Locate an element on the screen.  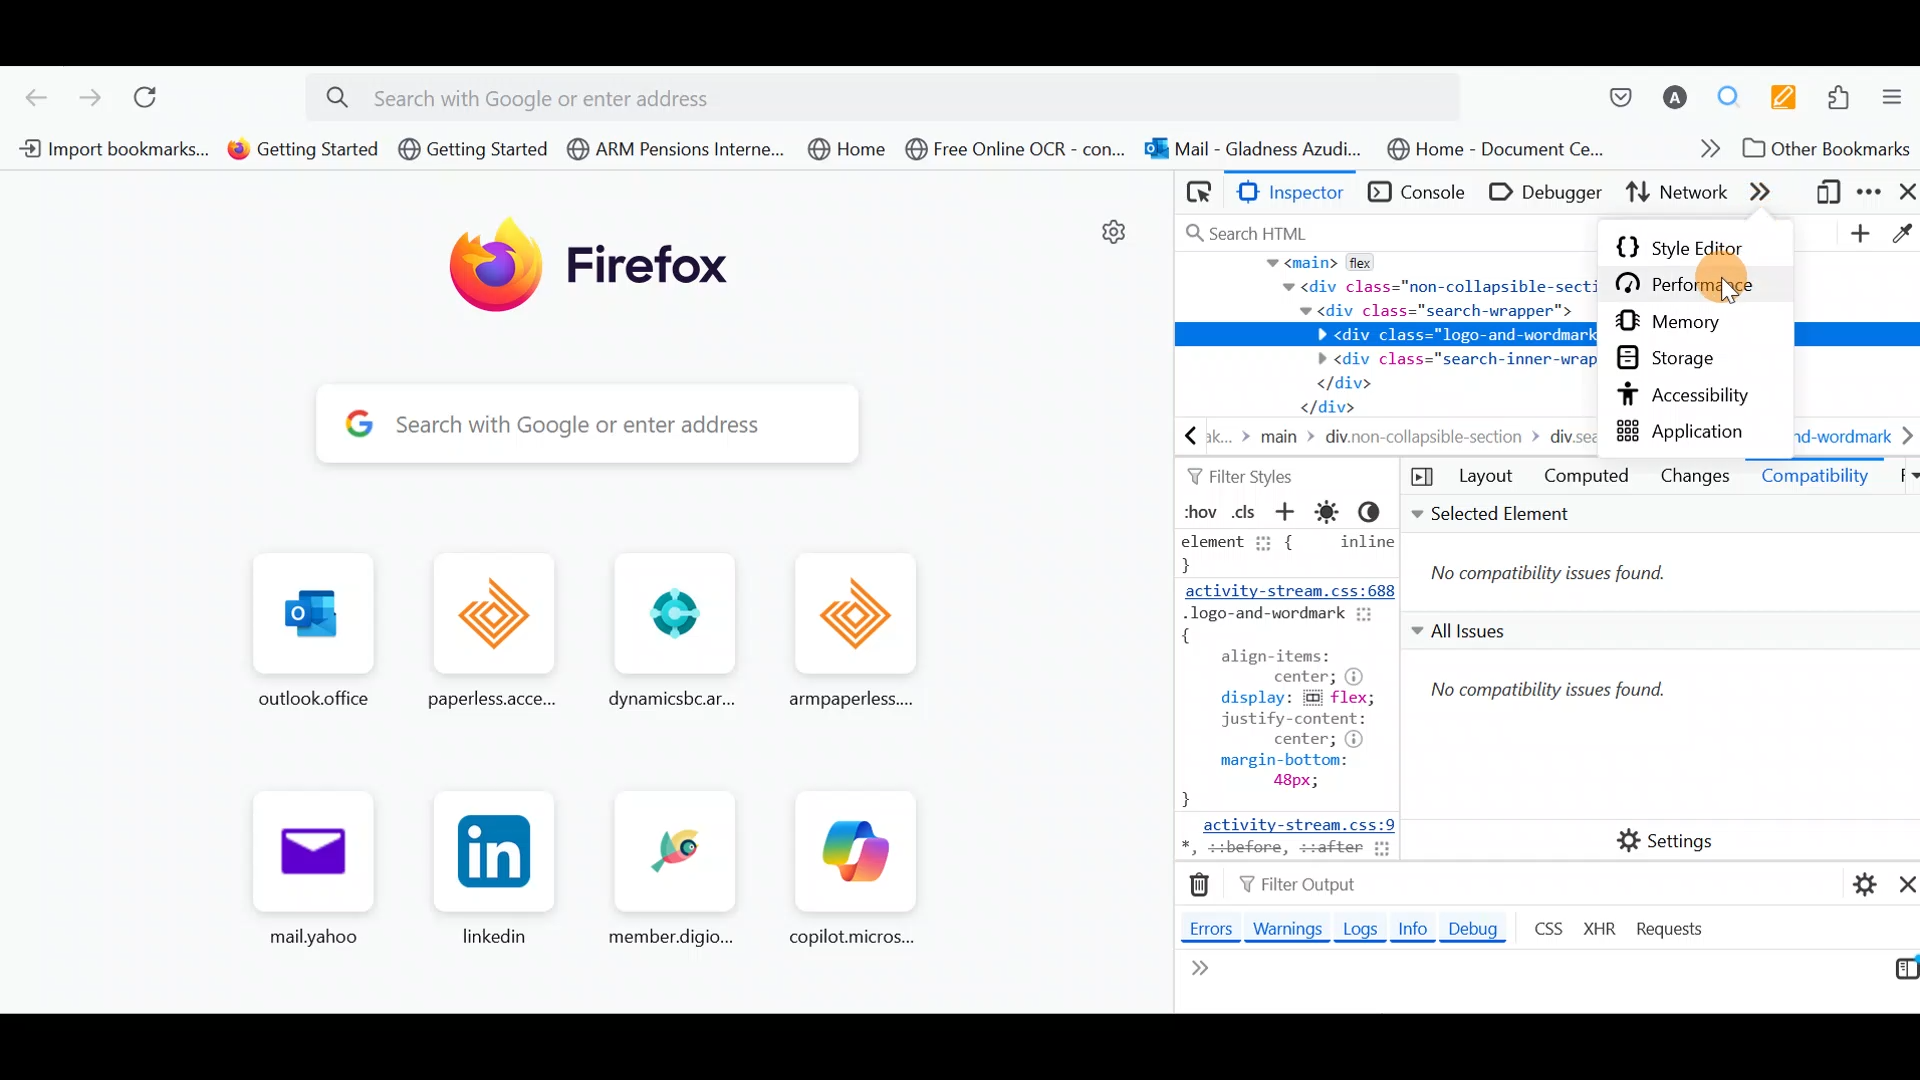
Errors is located at coordinates (1205, 927).